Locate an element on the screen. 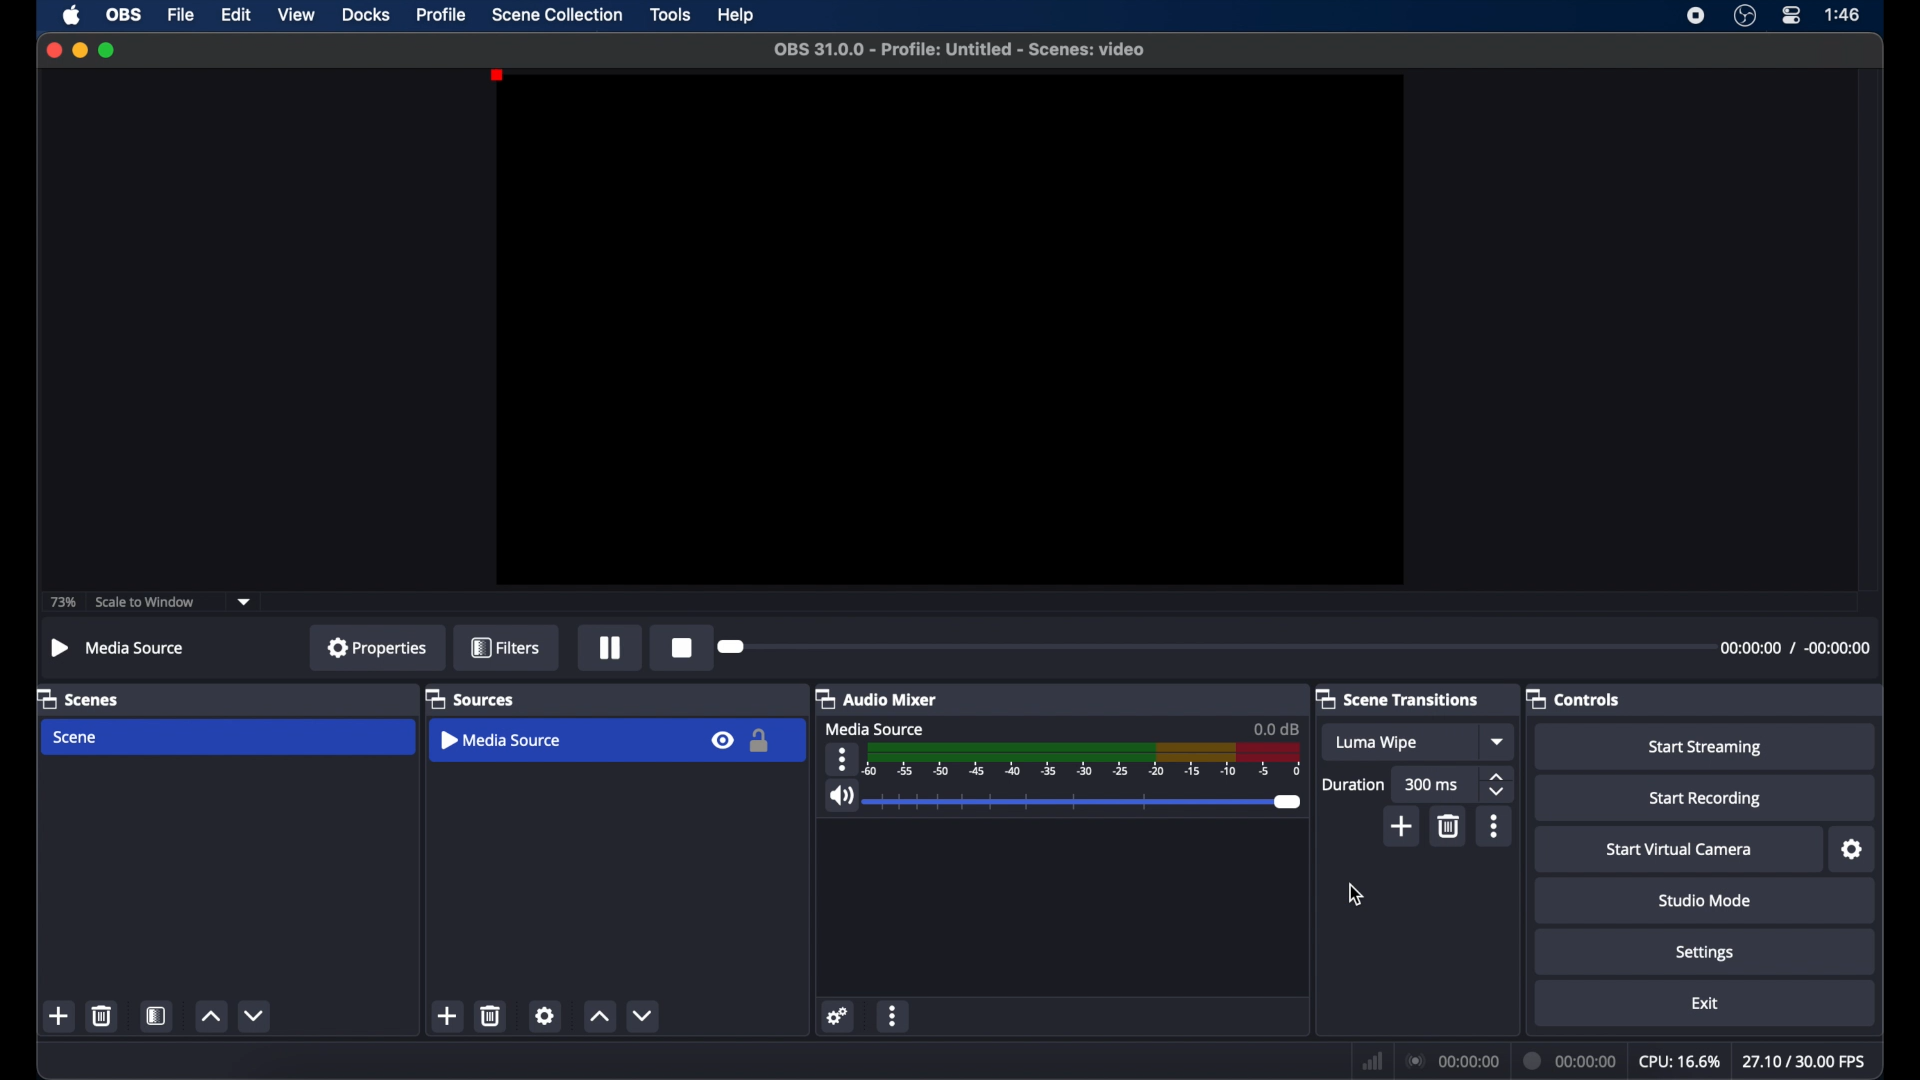  file name is located at coordinates (965, 50).